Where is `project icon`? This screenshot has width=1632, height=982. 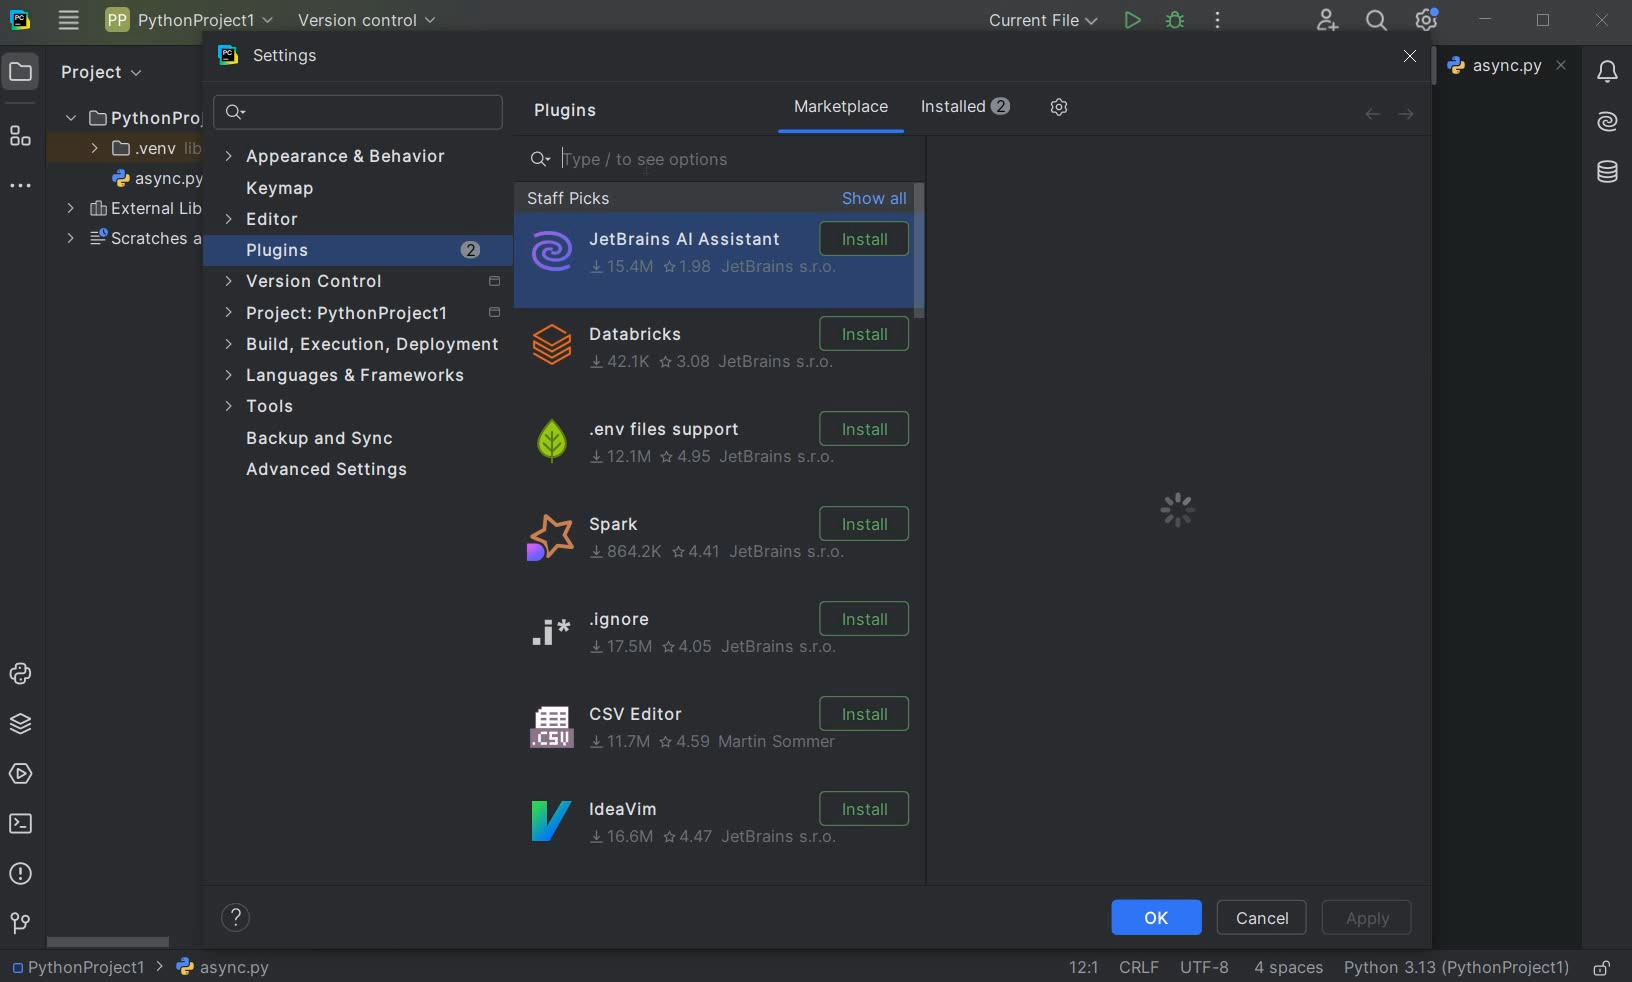 project icon is located at coordinates (24, 72).